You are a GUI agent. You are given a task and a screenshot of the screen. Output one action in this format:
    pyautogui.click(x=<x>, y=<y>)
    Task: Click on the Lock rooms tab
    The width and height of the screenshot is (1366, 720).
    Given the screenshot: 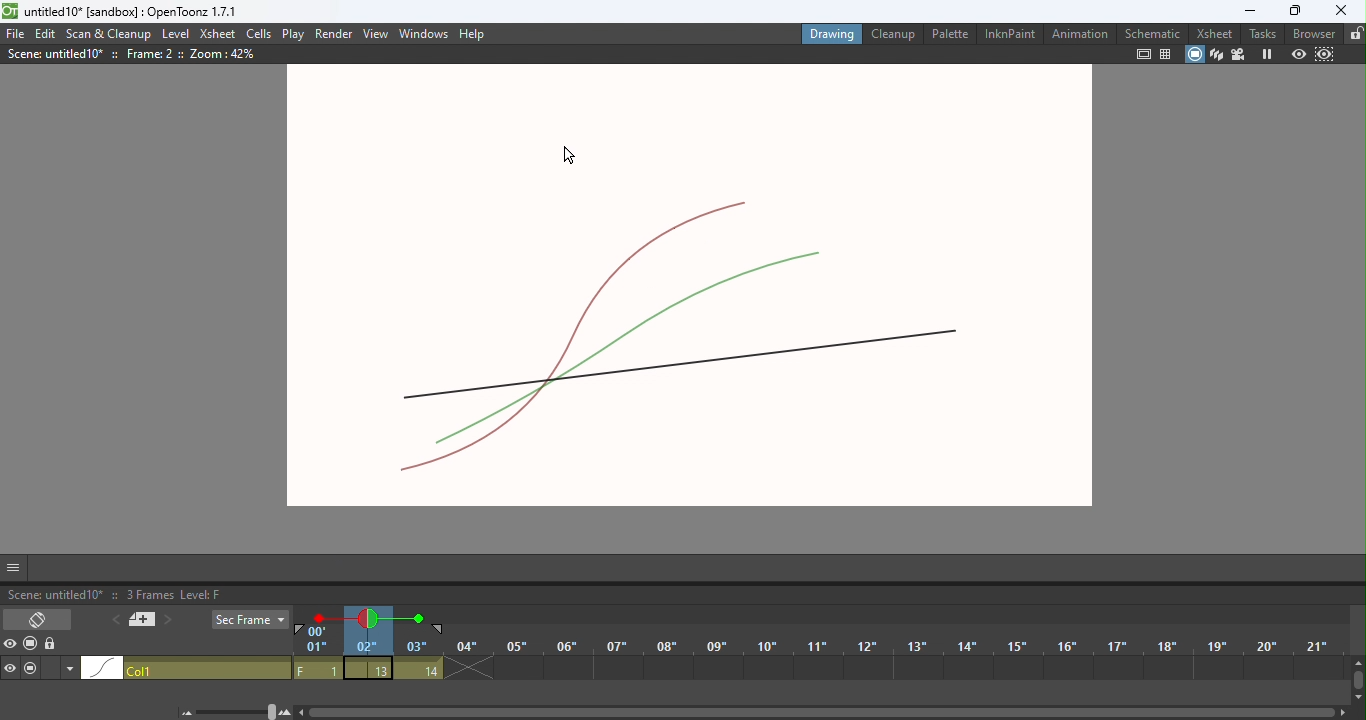 What is the action you would take?
    pyautogui.click(x=1353, y=34)
    